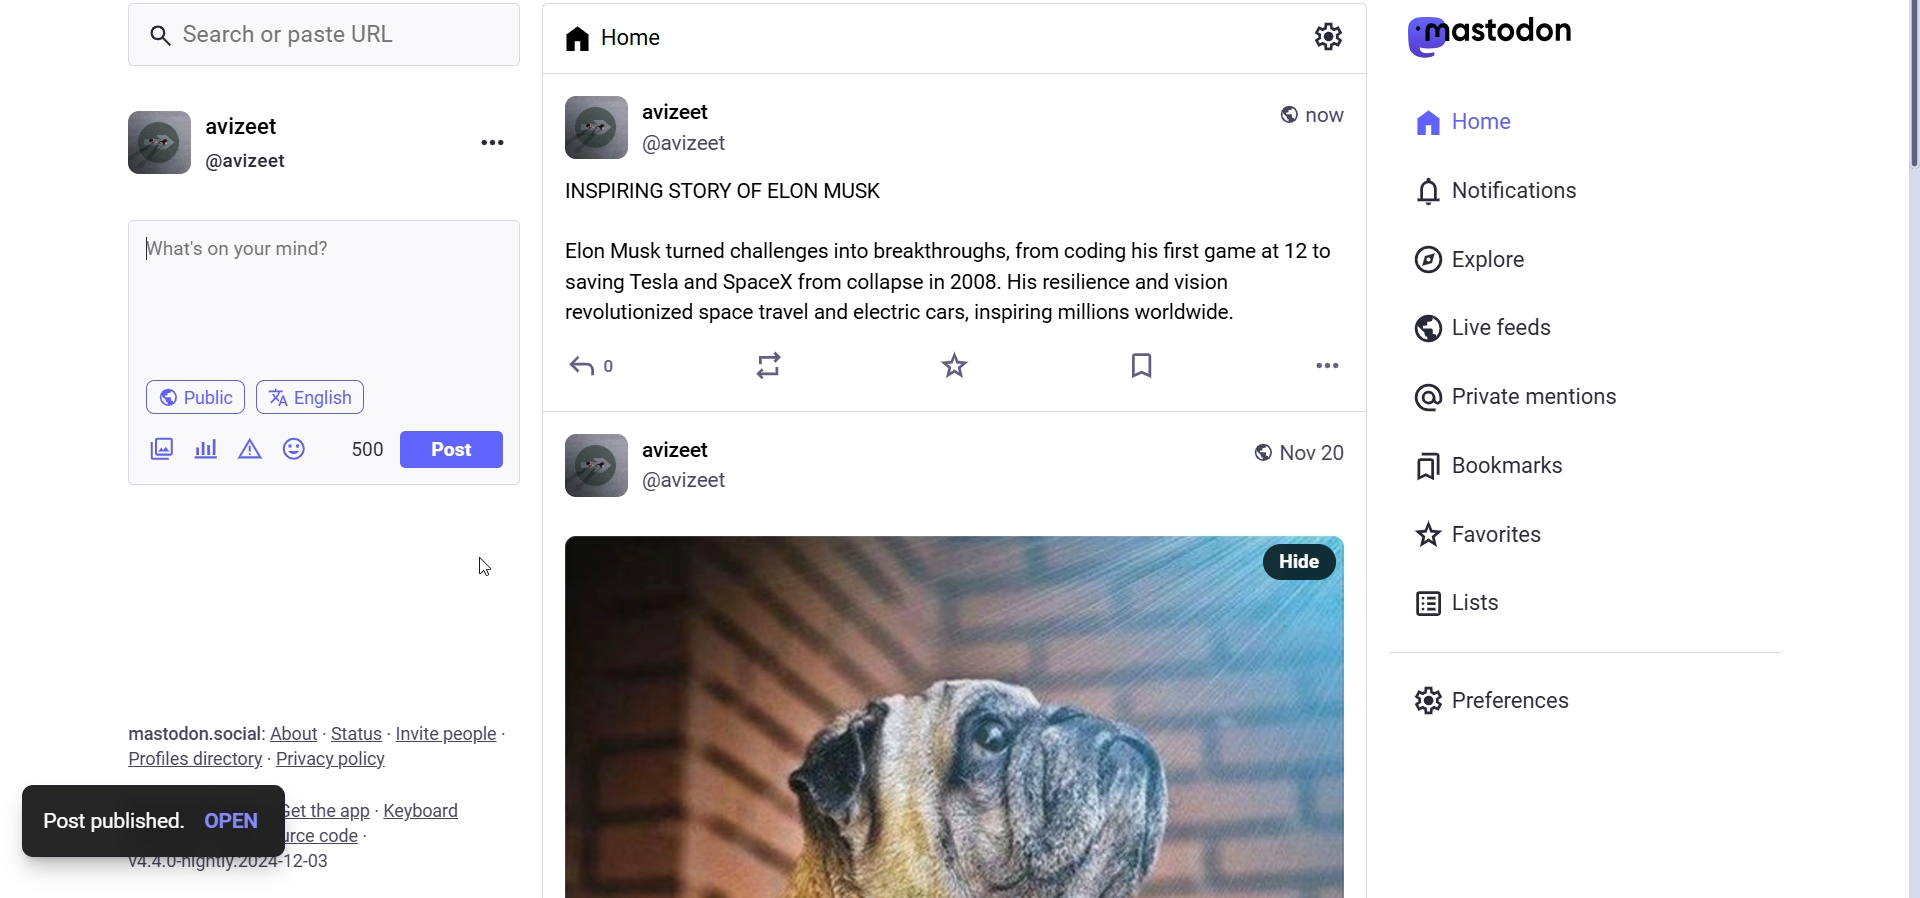  What do you see at coordinates (1516, 396) in the screenshot?
I see `private mentions` at bounding box center [1516, 396].